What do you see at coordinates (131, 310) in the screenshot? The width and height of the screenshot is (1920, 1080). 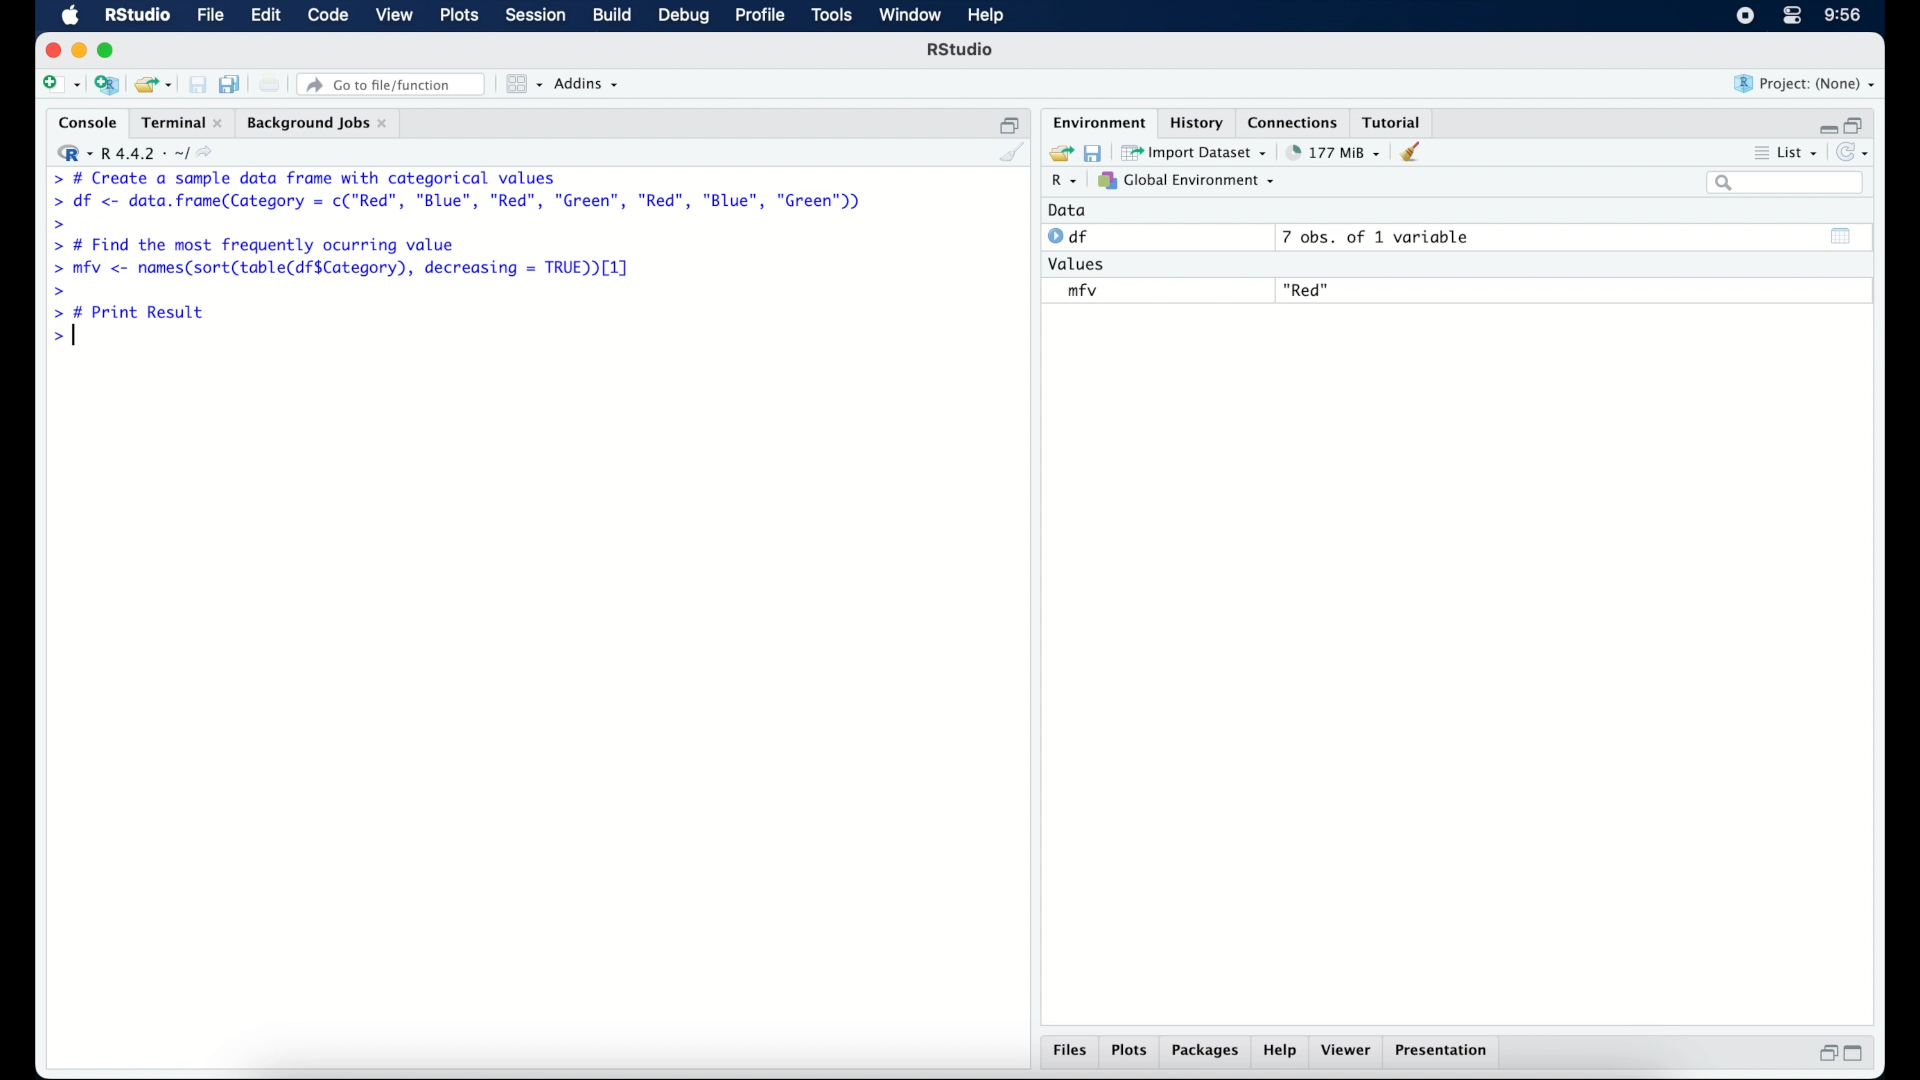 I see `> # Print Result` at bounding box center [131, 310].